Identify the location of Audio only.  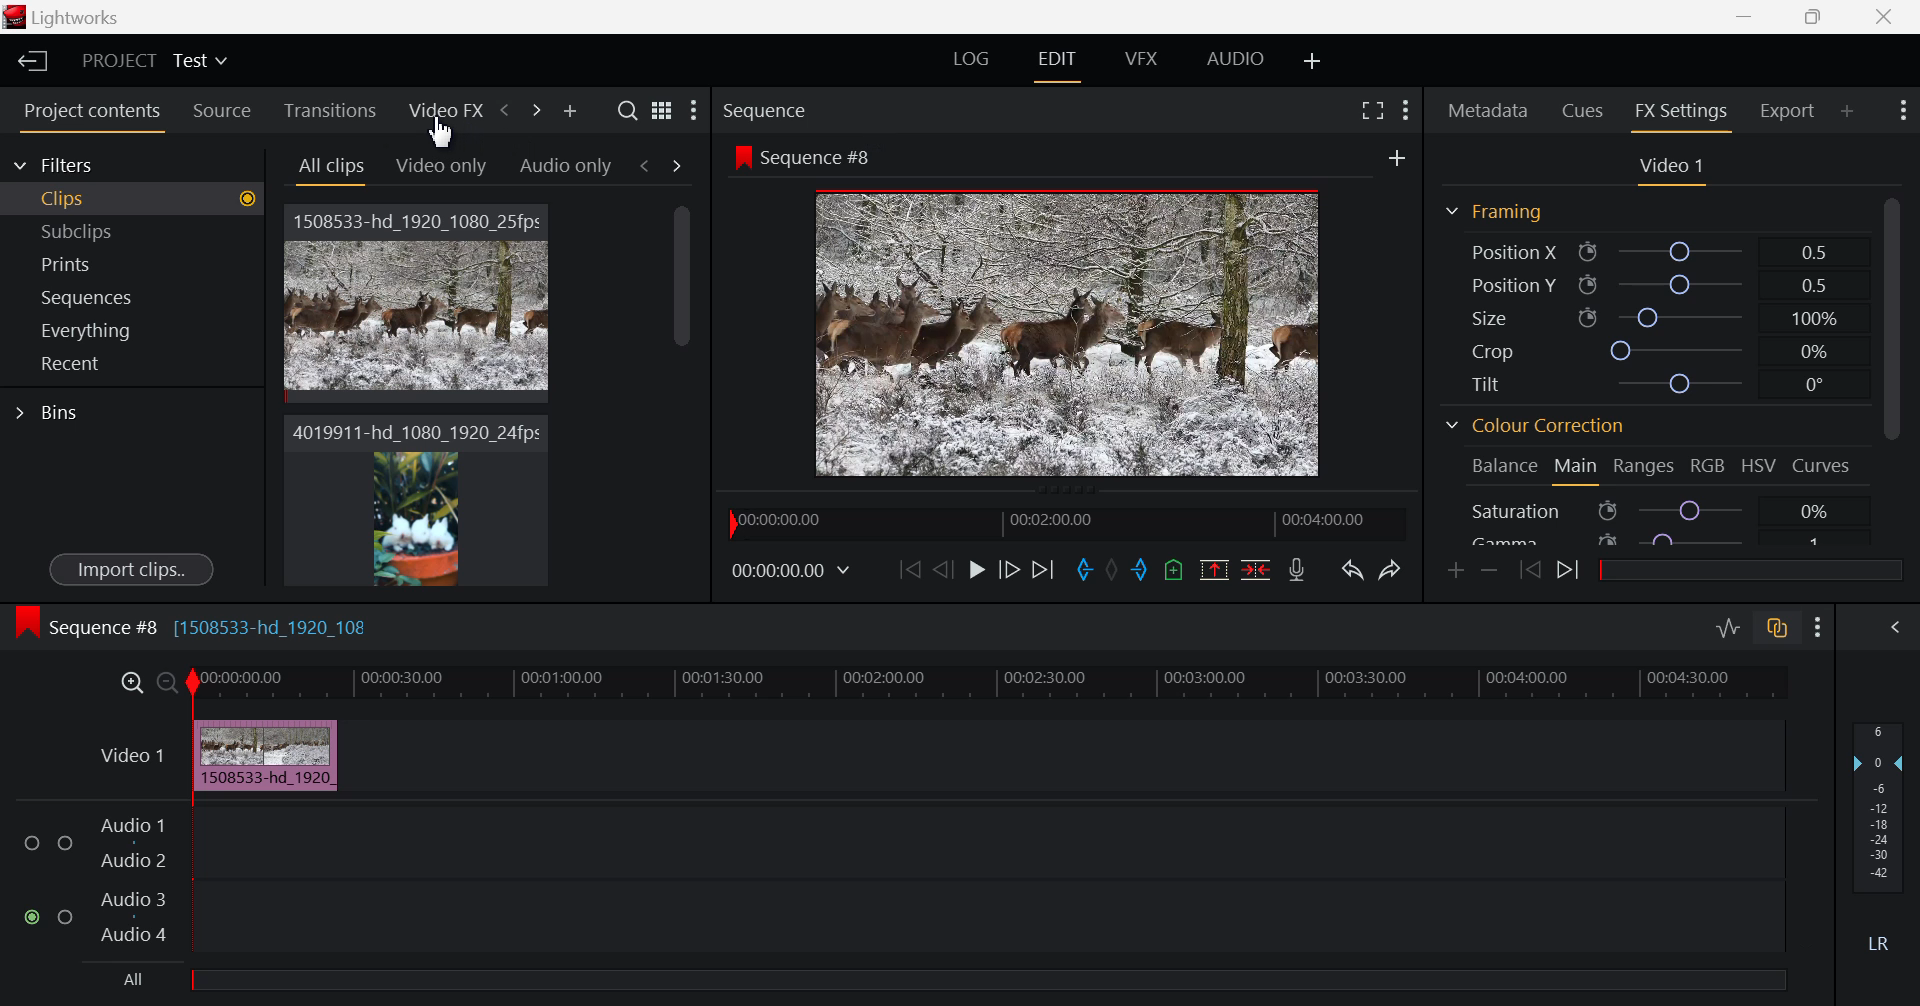
(565, 169).